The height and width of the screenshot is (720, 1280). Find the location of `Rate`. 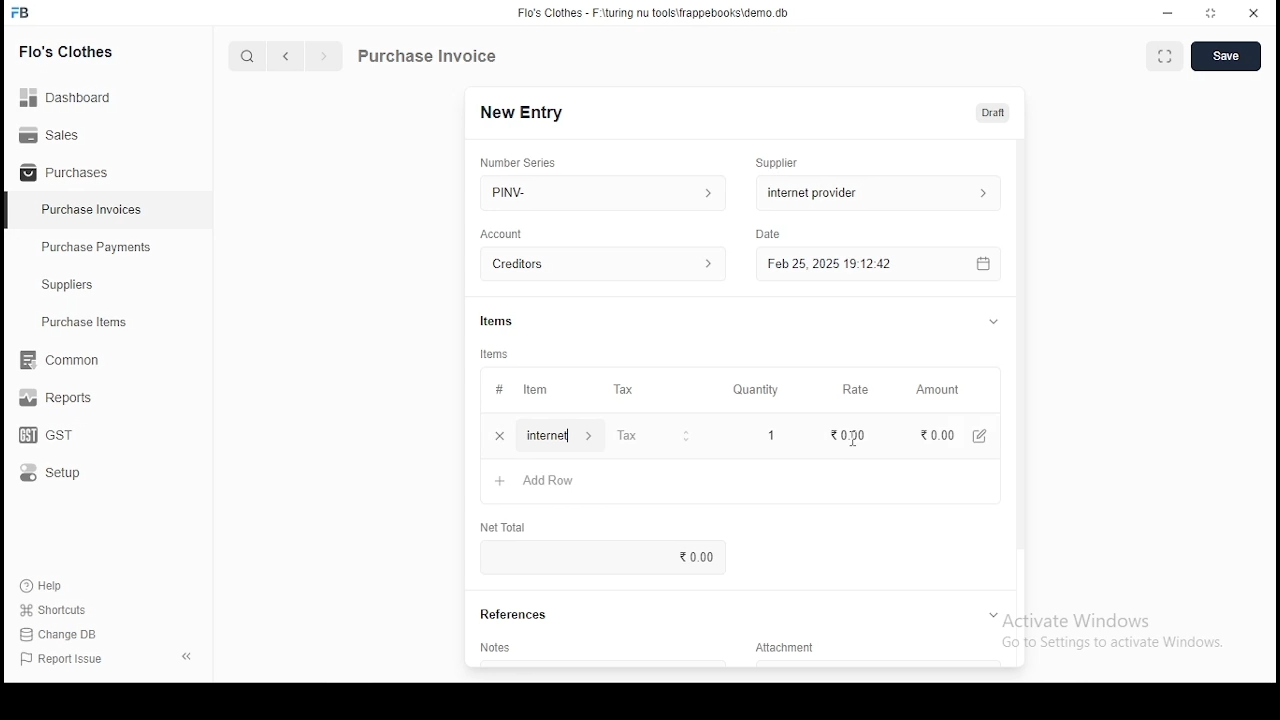

Rate is located at coordinates (857, 389).